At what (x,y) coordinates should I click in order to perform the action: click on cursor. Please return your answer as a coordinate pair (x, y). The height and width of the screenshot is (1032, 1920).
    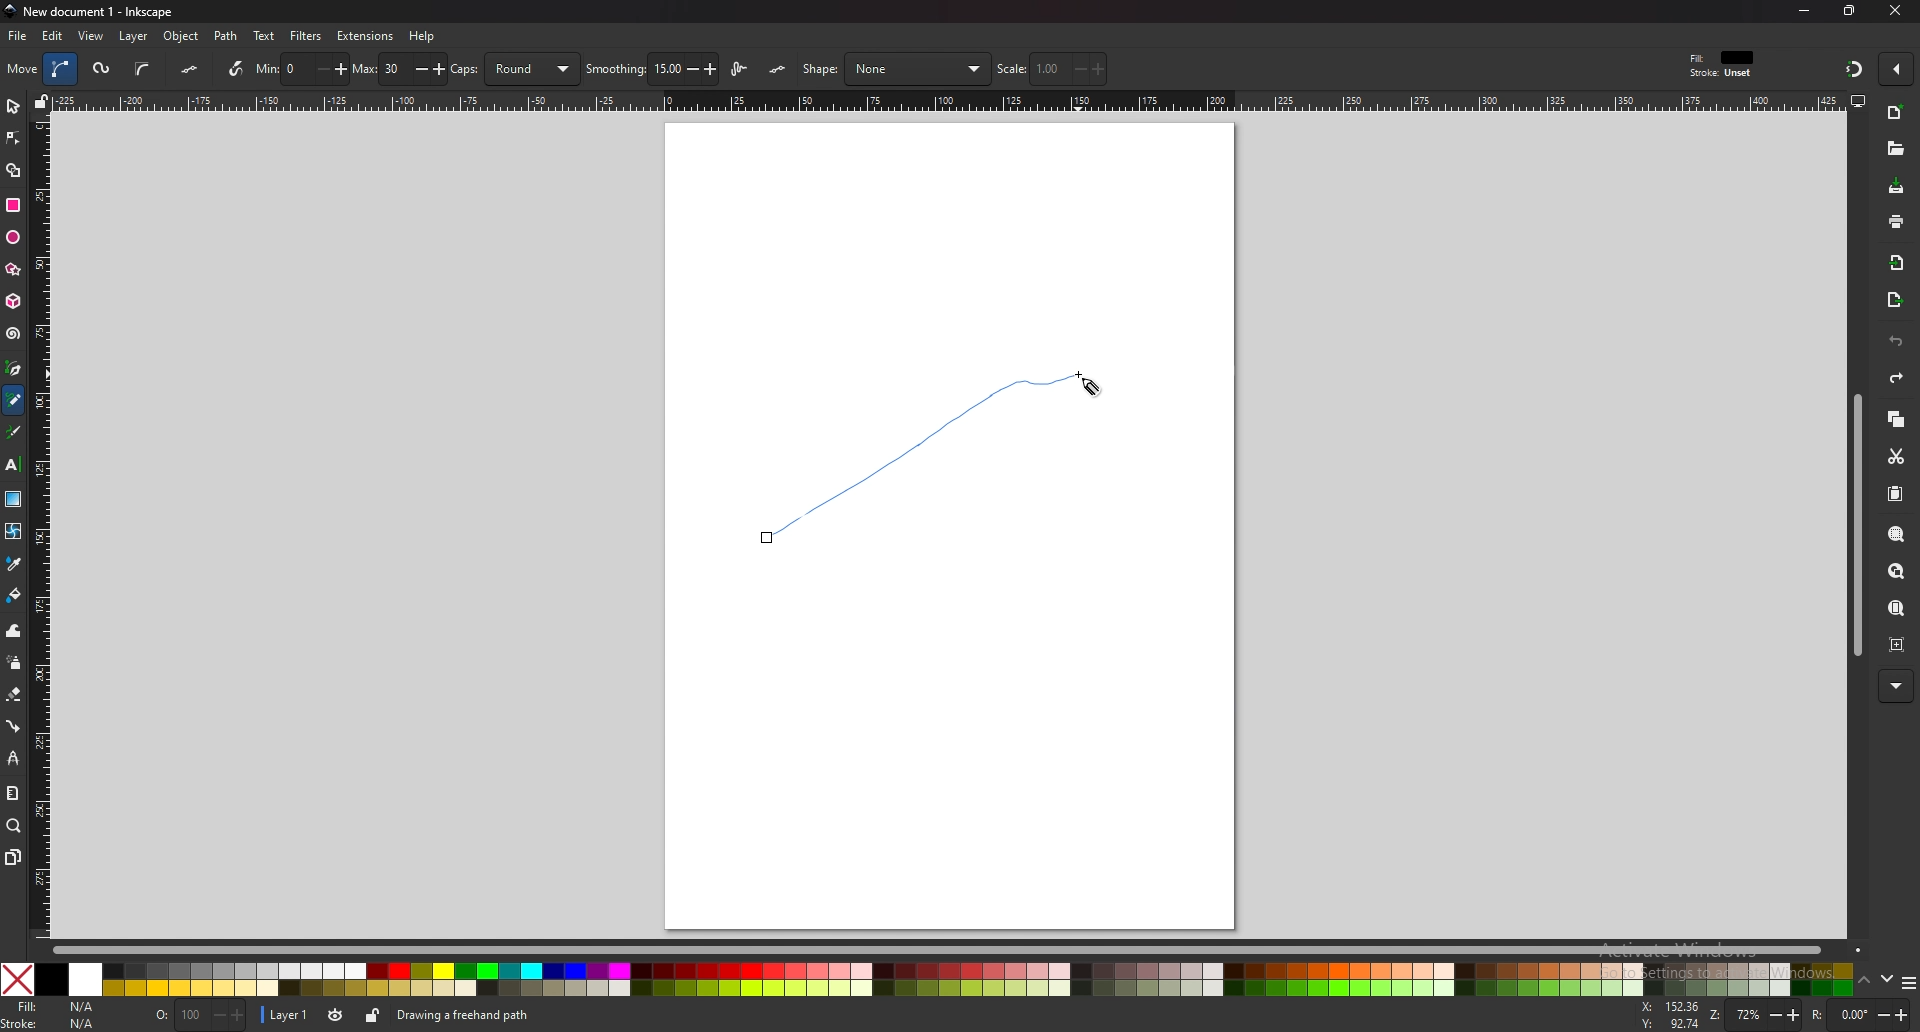
    Looking at the image, I should click on (1089, 386).